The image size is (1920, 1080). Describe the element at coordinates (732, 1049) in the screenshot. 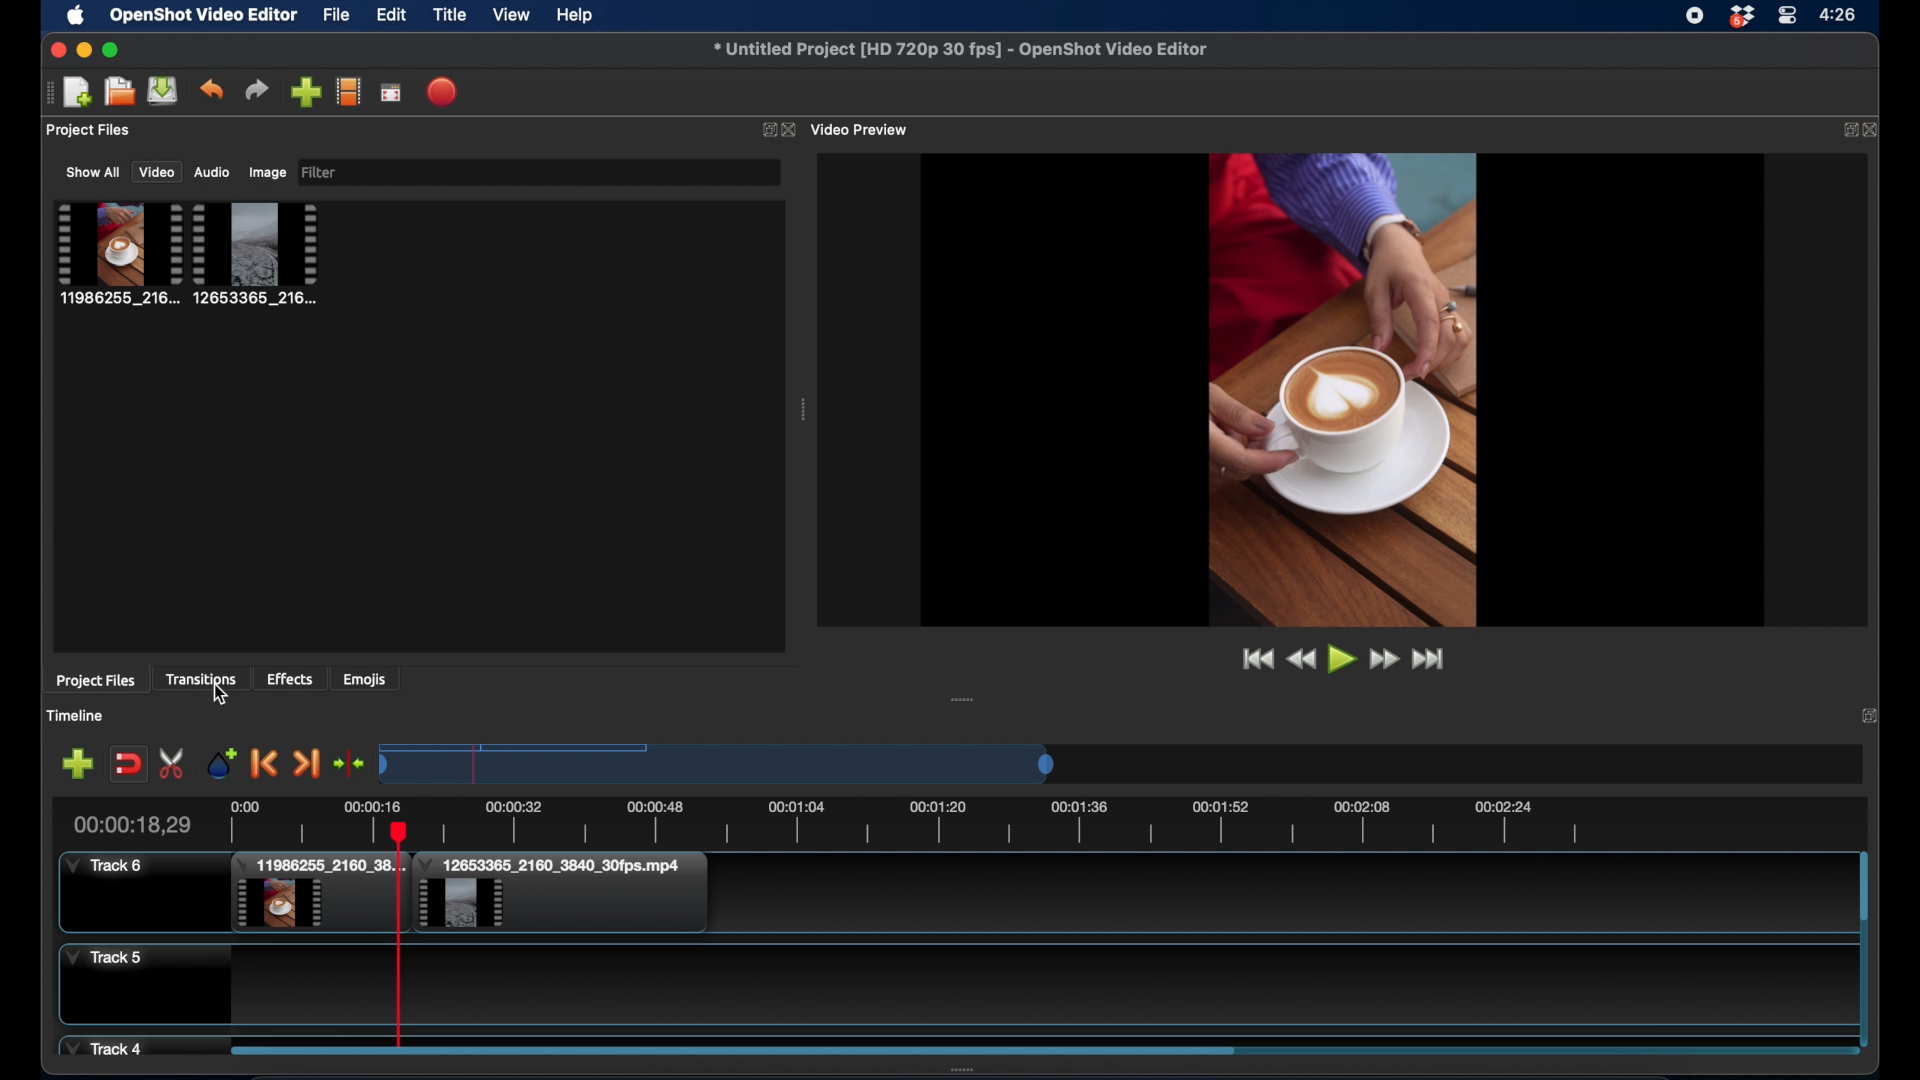

I see `scroll bar` at that location.